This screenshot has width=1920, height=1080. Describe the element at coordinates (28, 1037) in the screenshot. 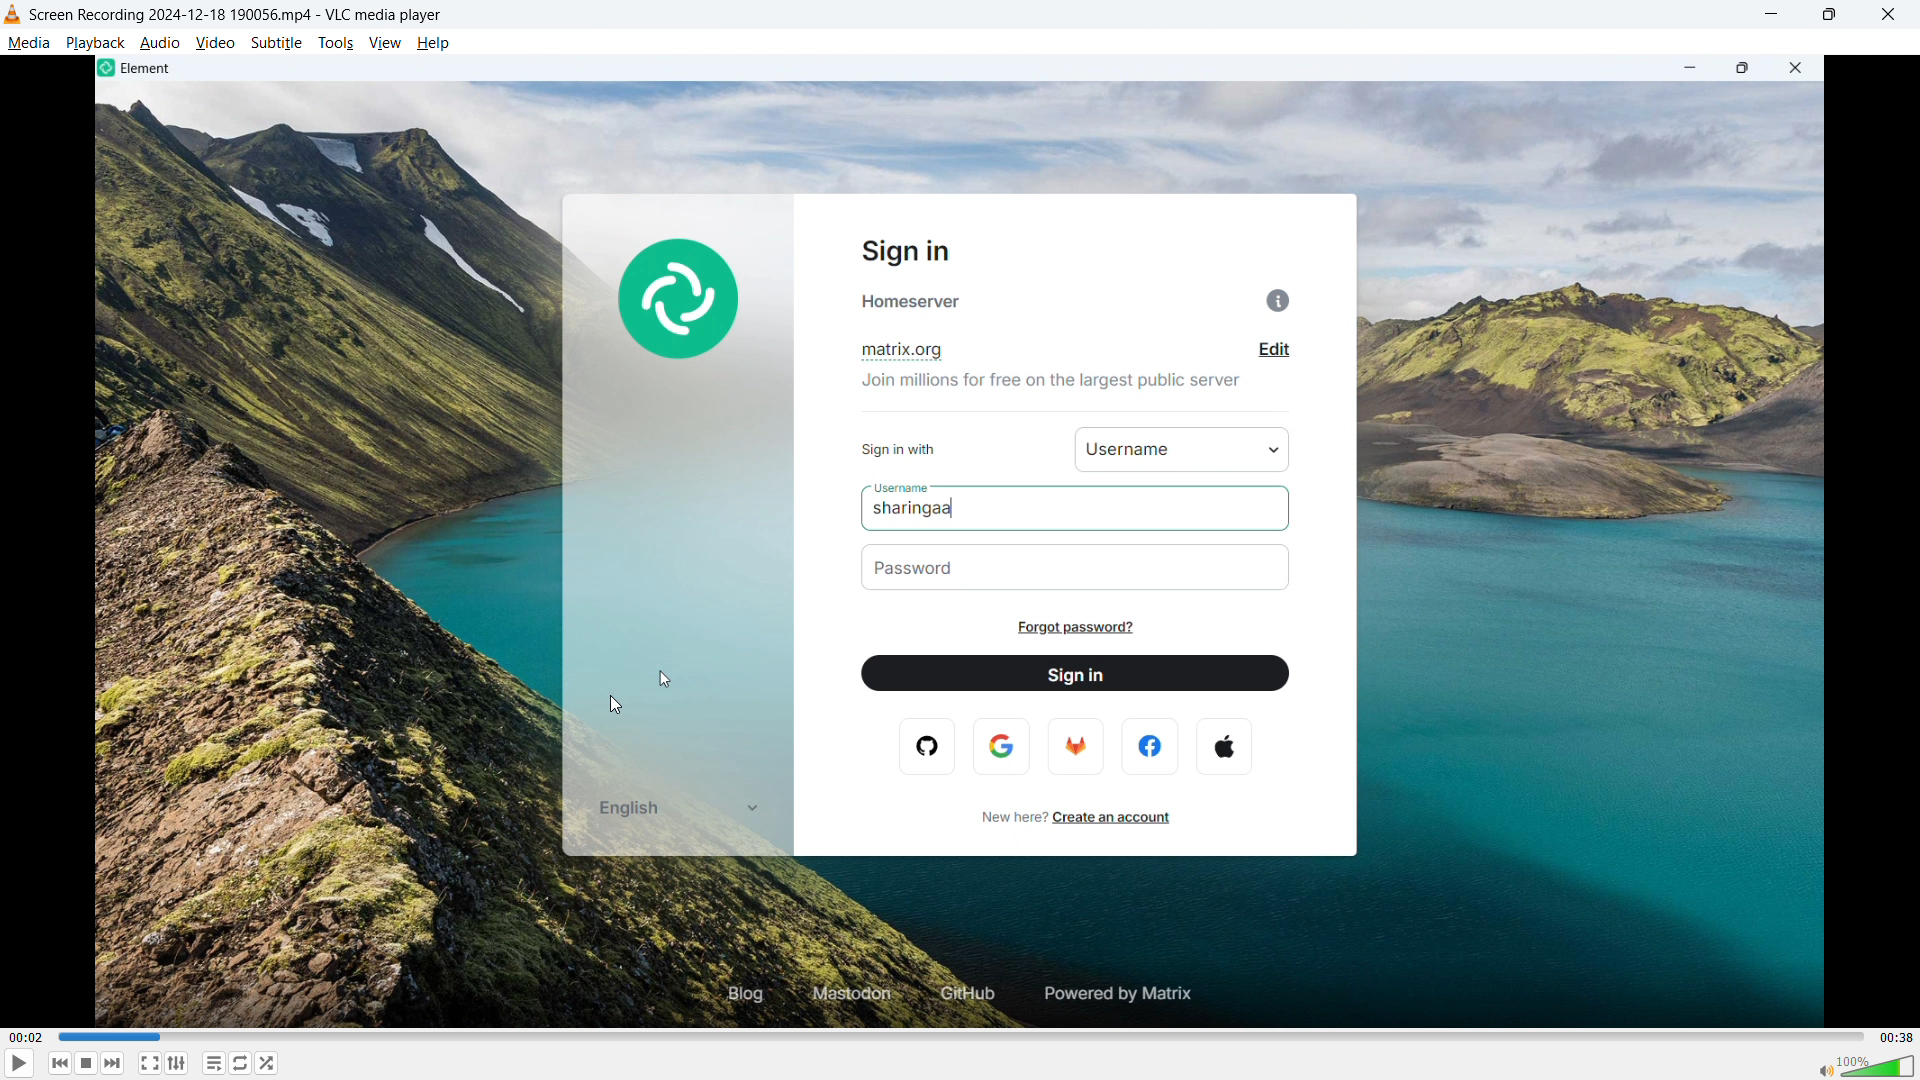

I see `00 : 02` at that location.